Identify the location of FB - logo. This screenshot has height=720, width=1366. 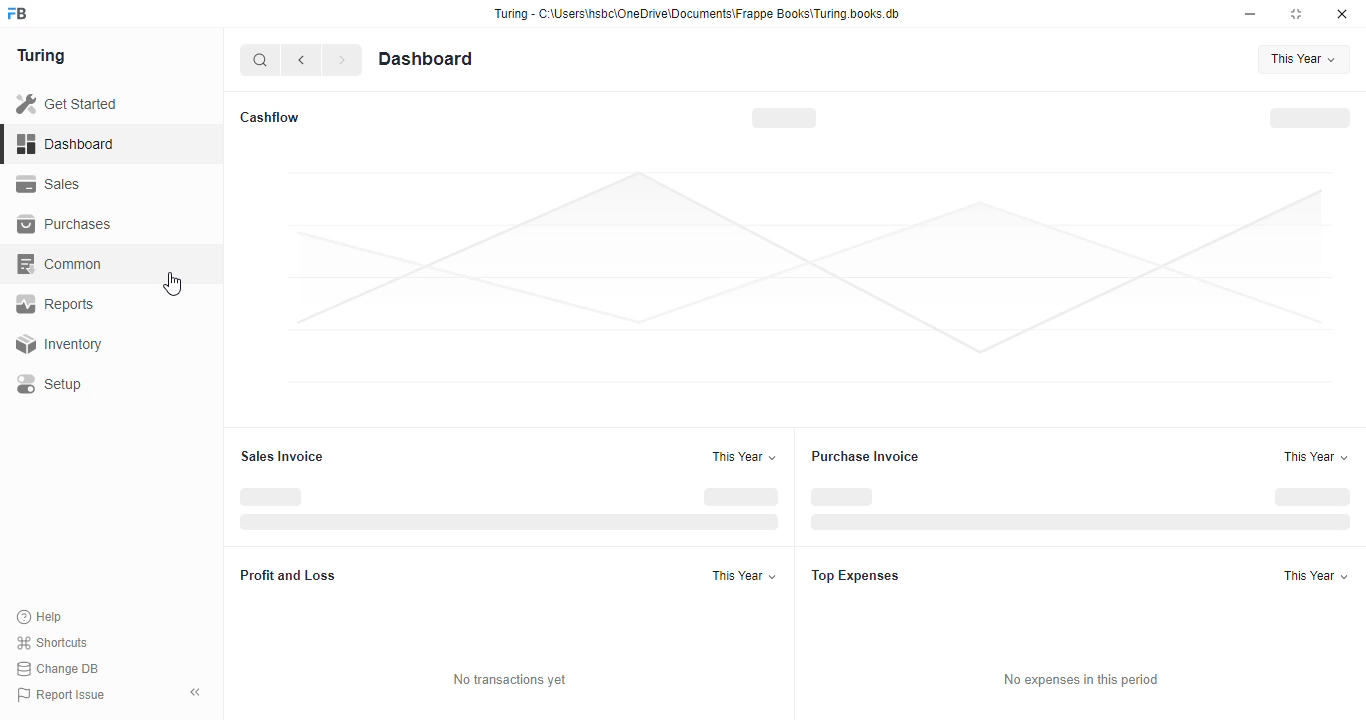
(17, 13).